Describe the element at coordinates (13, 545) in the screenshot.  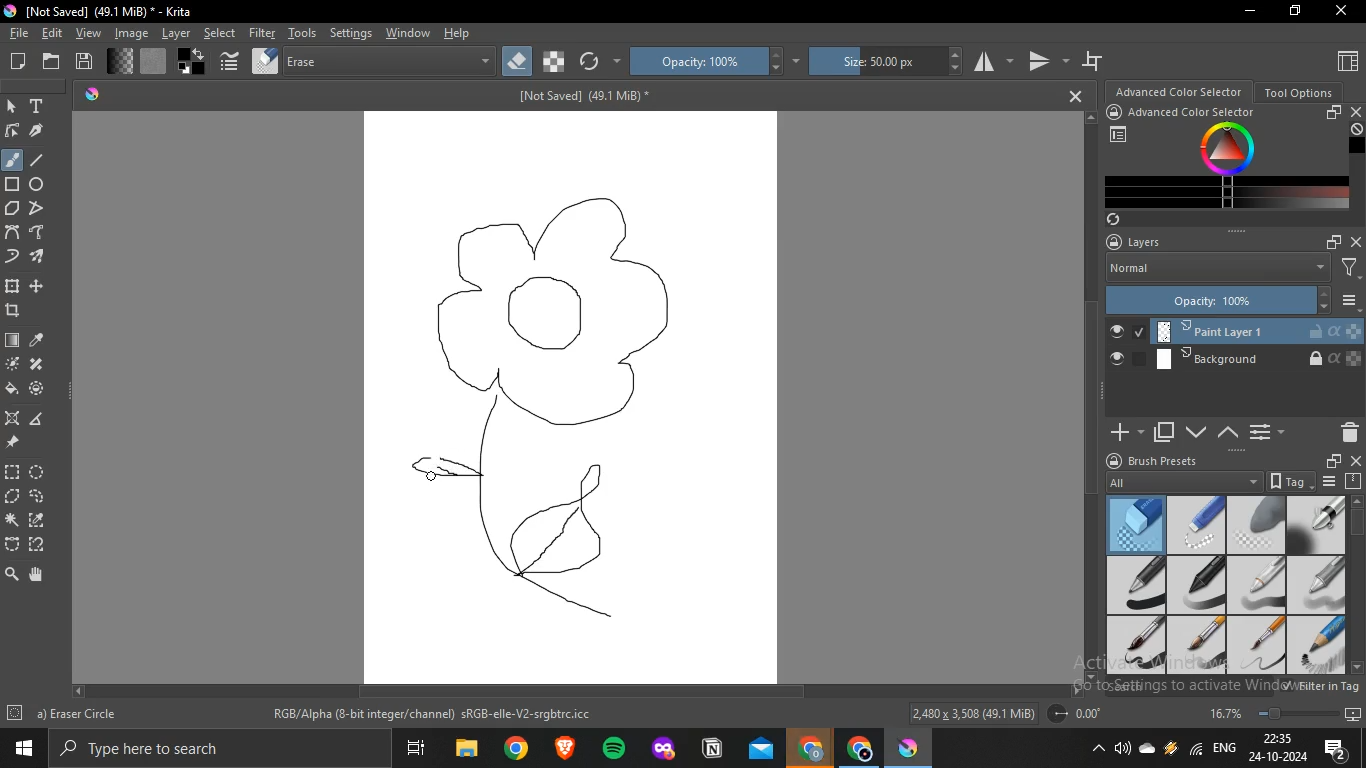
I see `bezier curve selection tool` at that location.